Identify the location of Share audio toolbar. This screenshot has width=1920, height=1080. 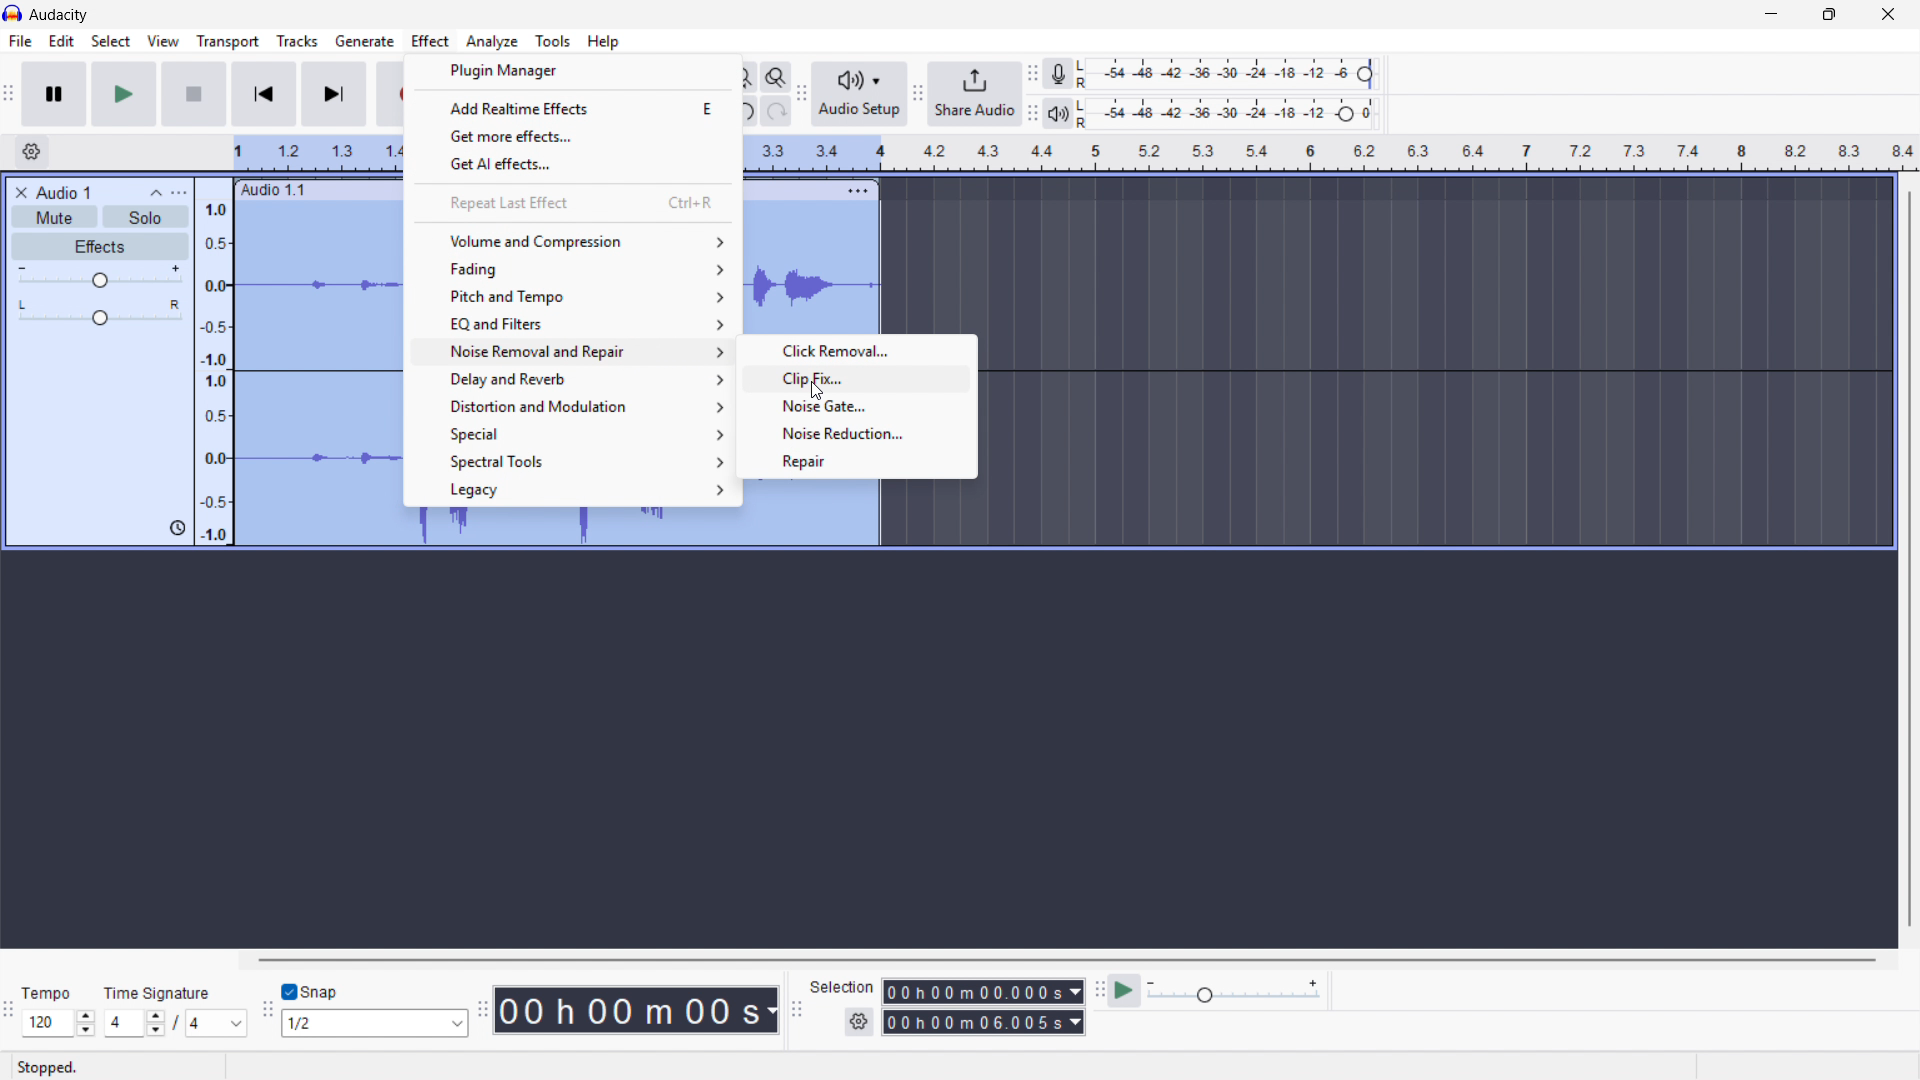
(918, 94).